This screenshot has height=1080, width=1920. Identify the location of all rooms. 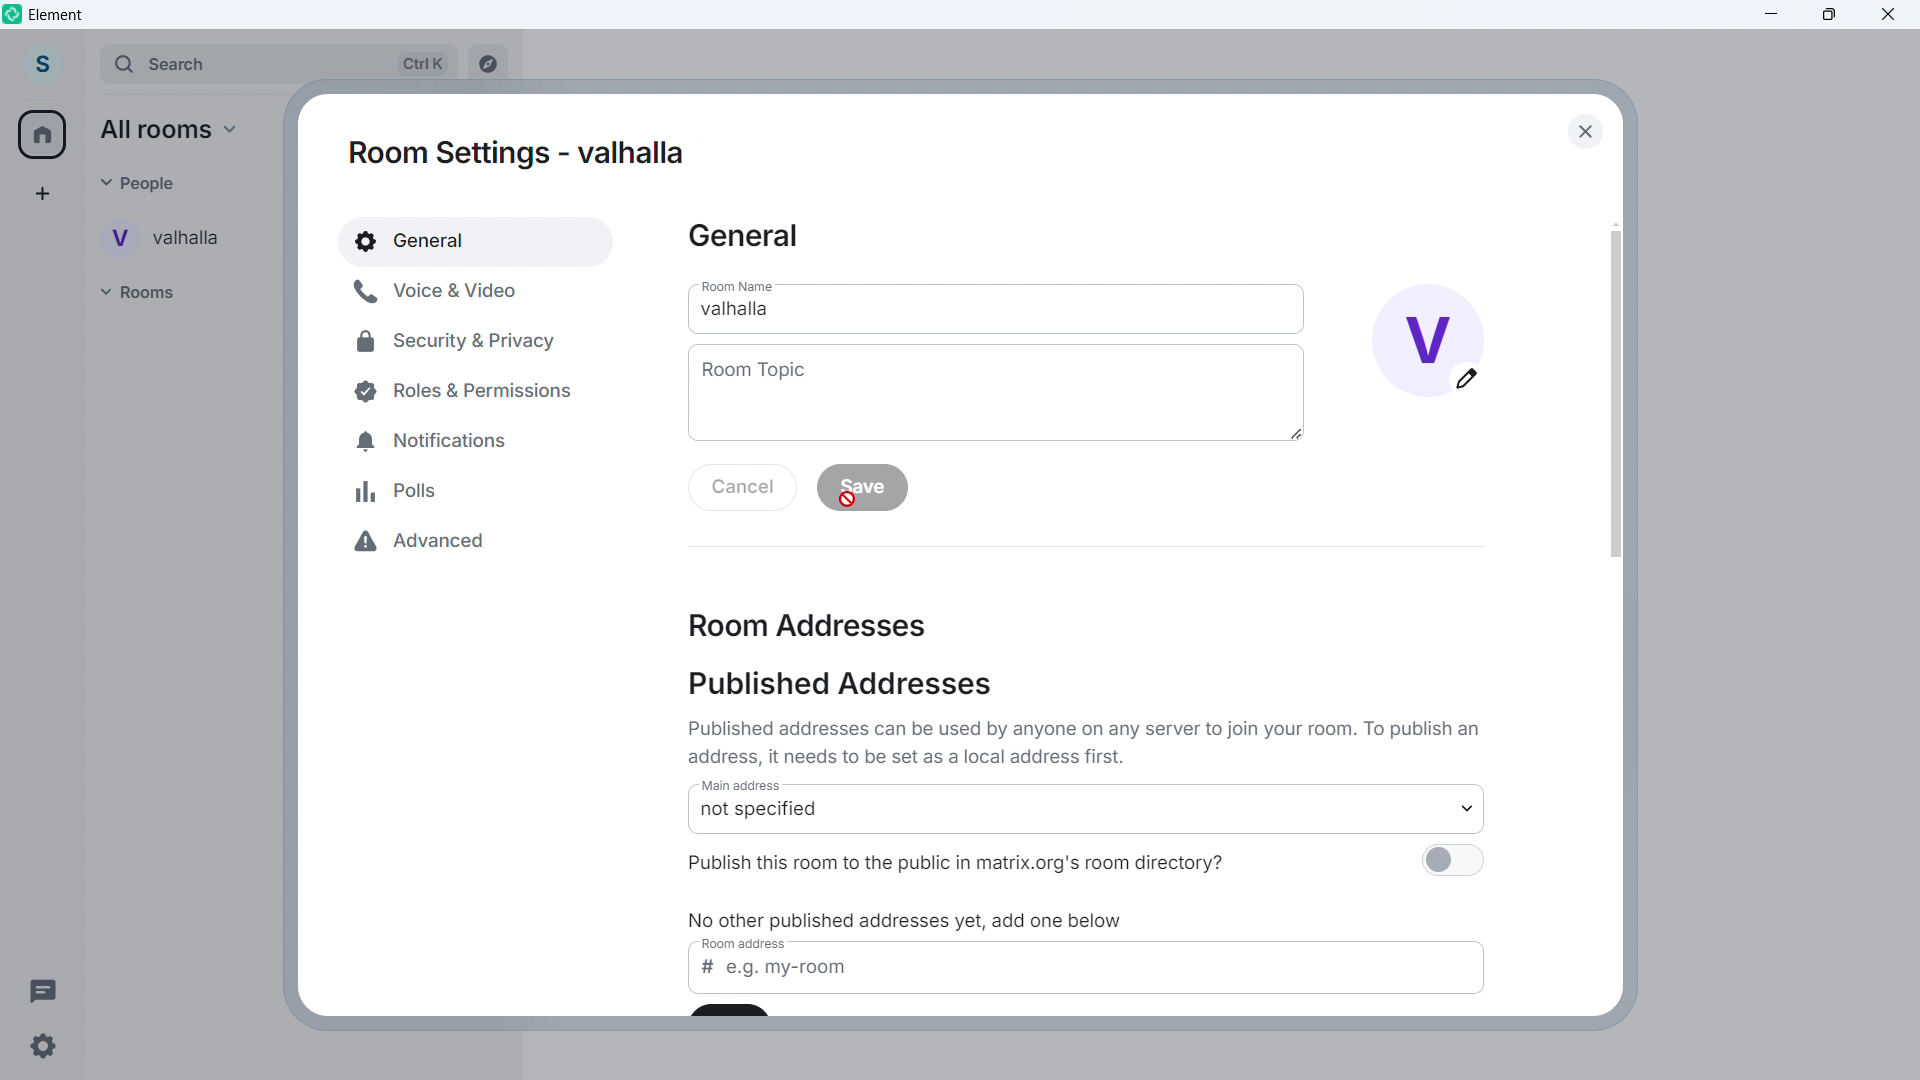
(175, 129).